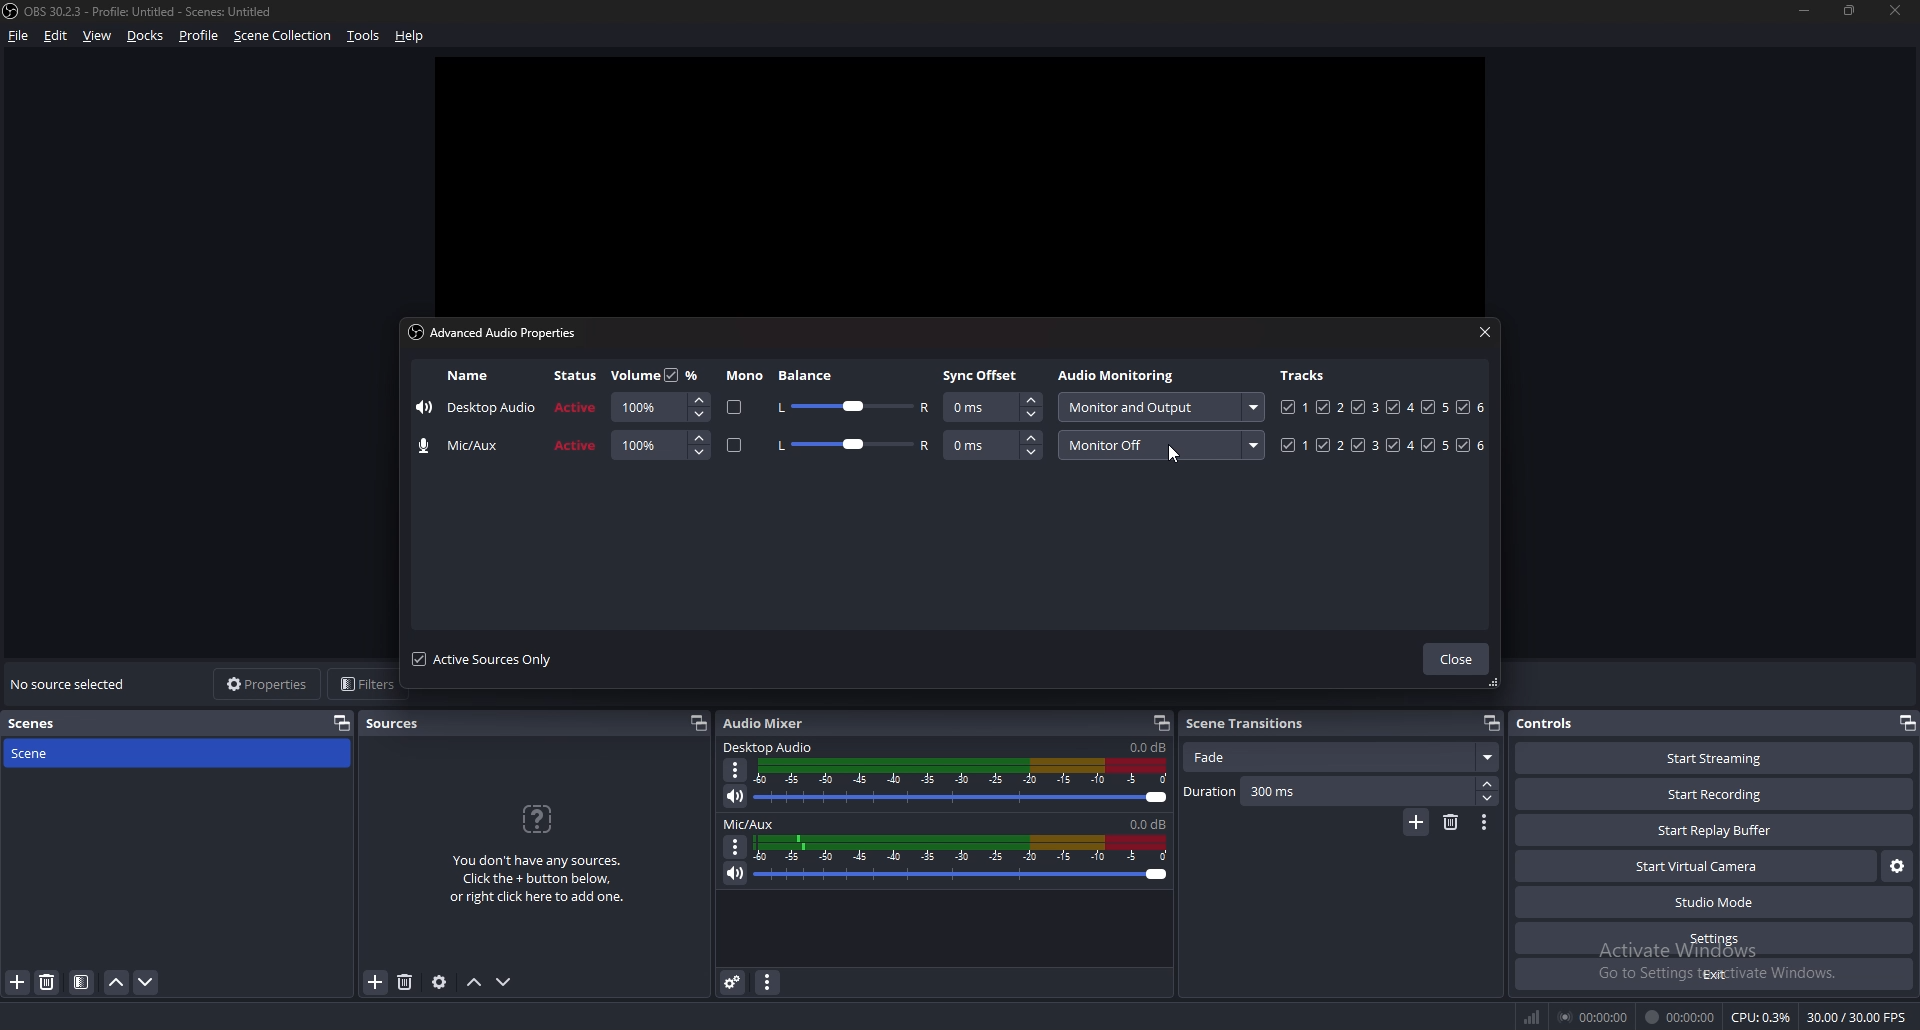 The width and height of the screenshot is (1920, 1030). Describe the element at coordinates (1717, 793) in the screenshot. I see `start recording` at that location.